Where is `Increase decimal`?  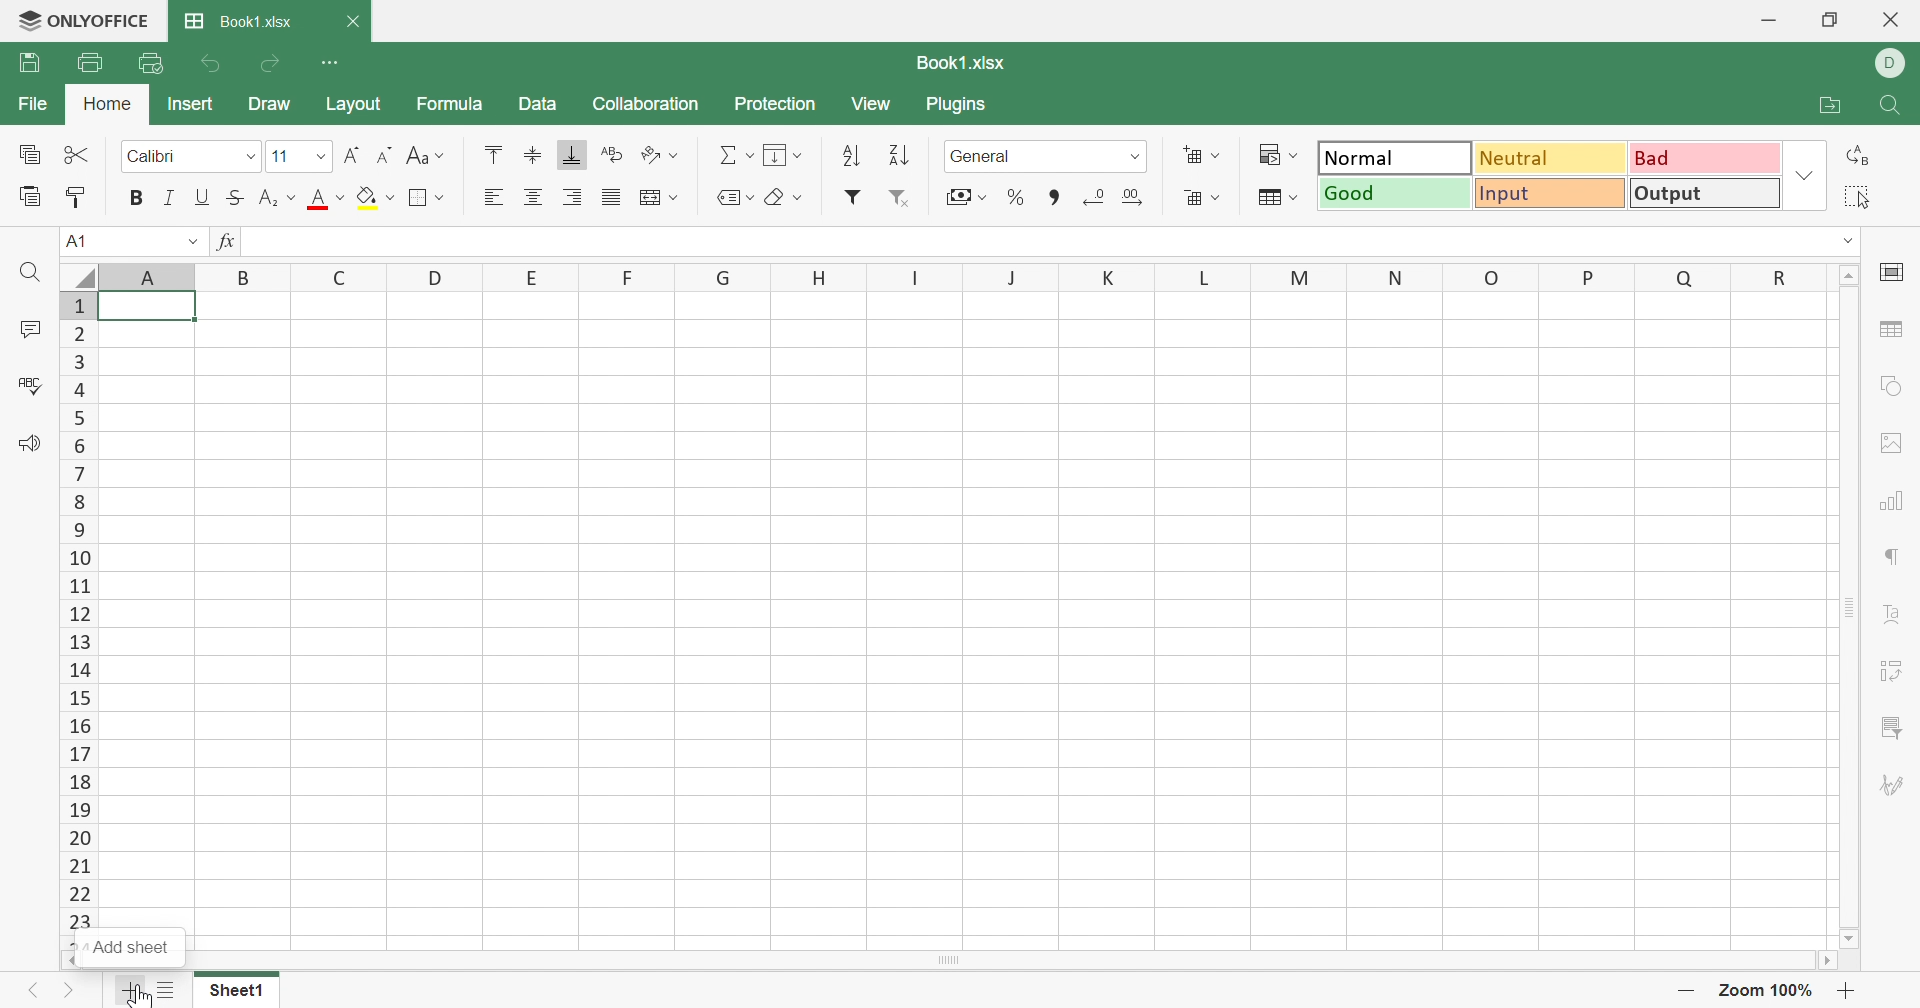 Increase decimal is located at coordinates (1133, 197).